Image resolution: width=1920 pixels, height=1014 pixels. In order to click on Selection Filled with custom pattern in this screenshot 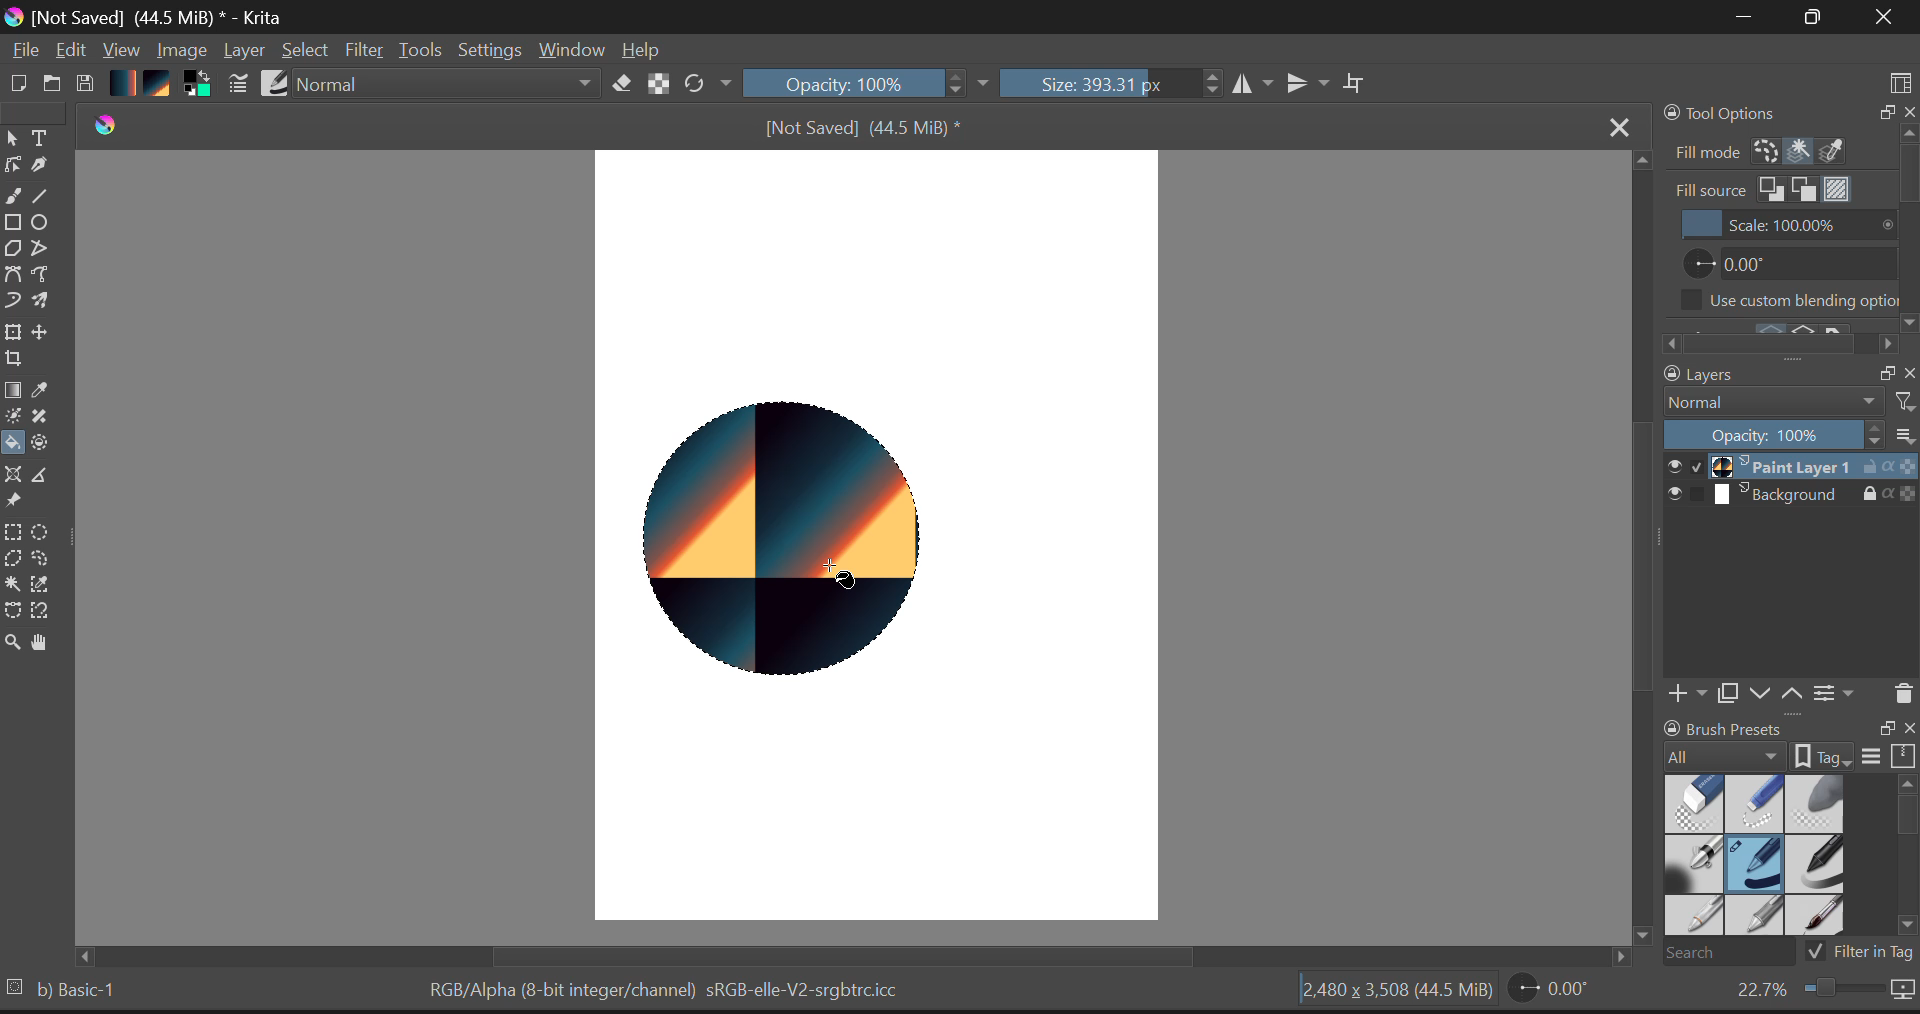, I will do `click(786, 540)`.